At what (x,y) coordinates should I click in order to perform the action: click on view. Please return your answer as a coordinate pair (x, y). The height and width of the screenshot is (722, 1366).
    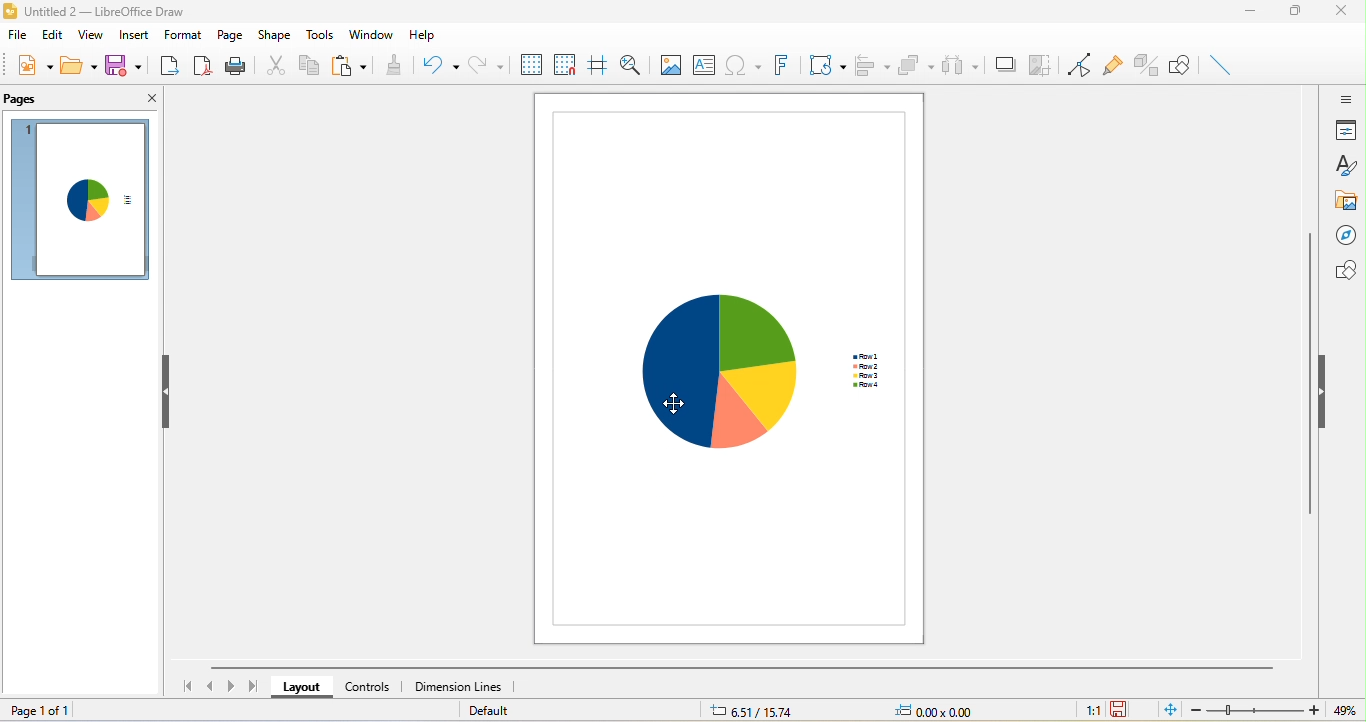
    Looking at the image, I should click on (91, 36).